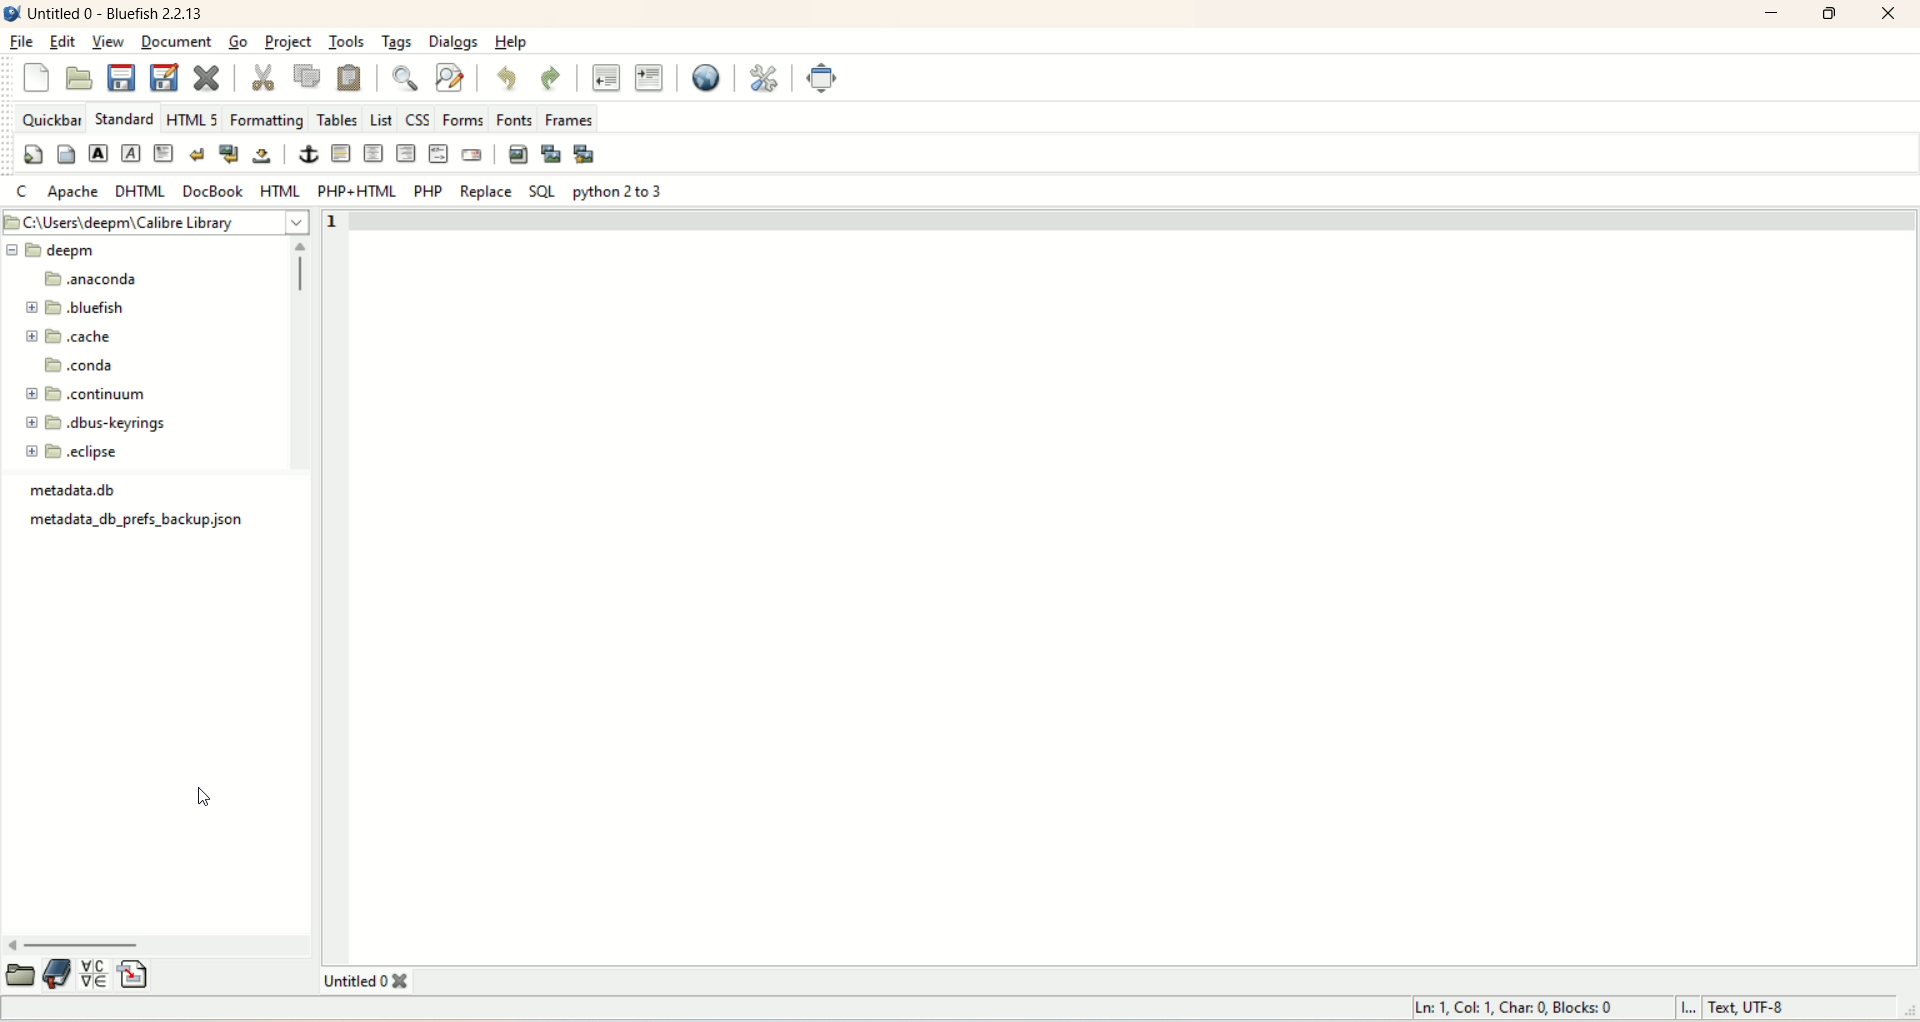 The width and height of the screenshot is (1920, 1022). I want to click on naconda, so click(98, 282).